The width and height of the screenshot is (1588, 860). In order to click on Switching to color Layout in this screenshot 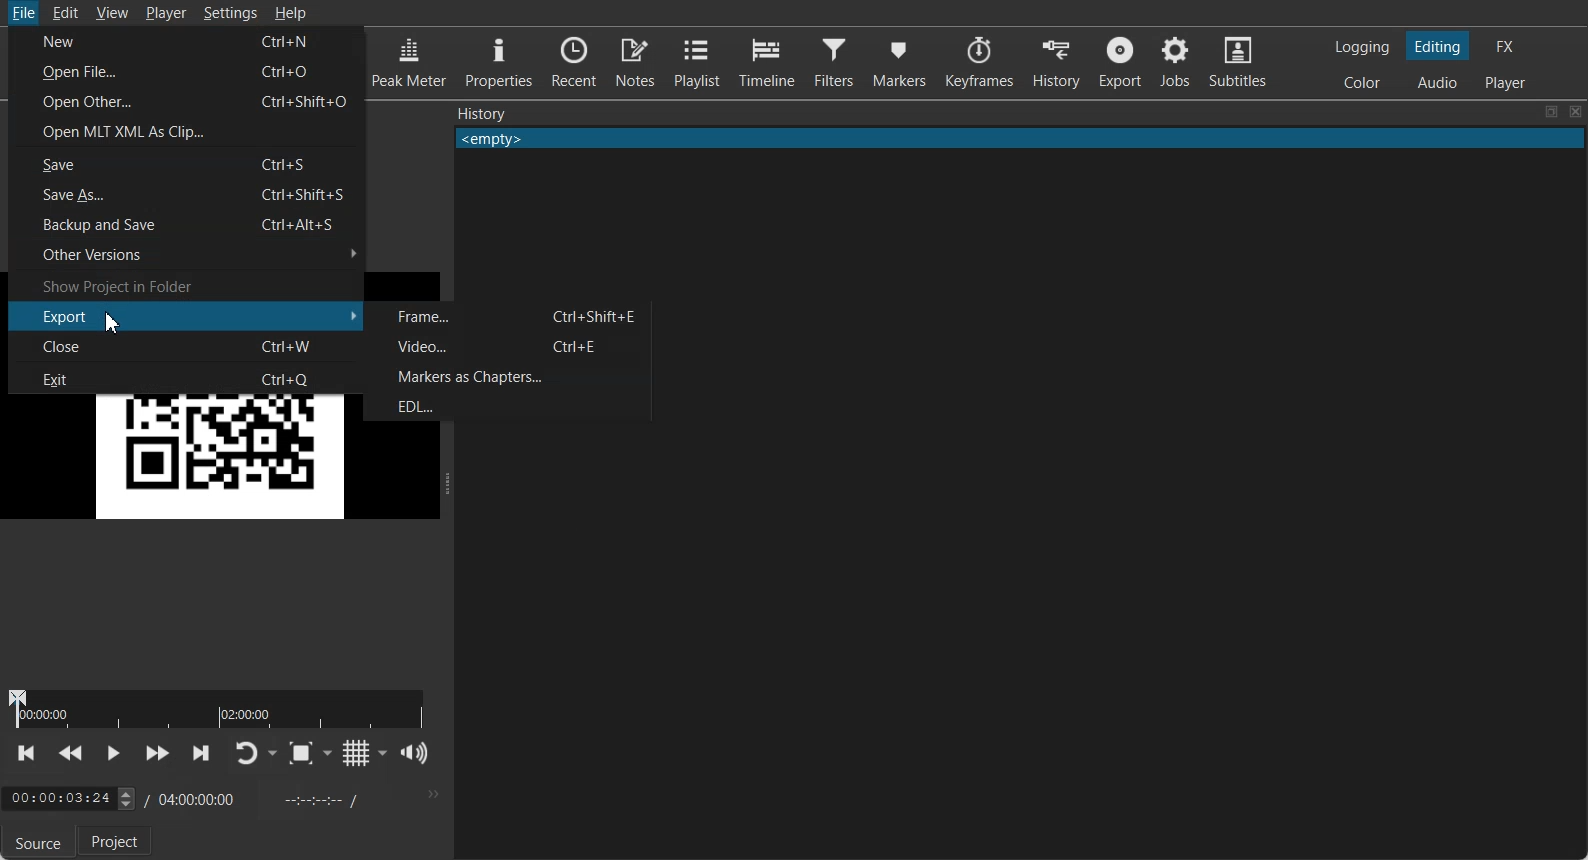, I will do `click(1362, 83)`.